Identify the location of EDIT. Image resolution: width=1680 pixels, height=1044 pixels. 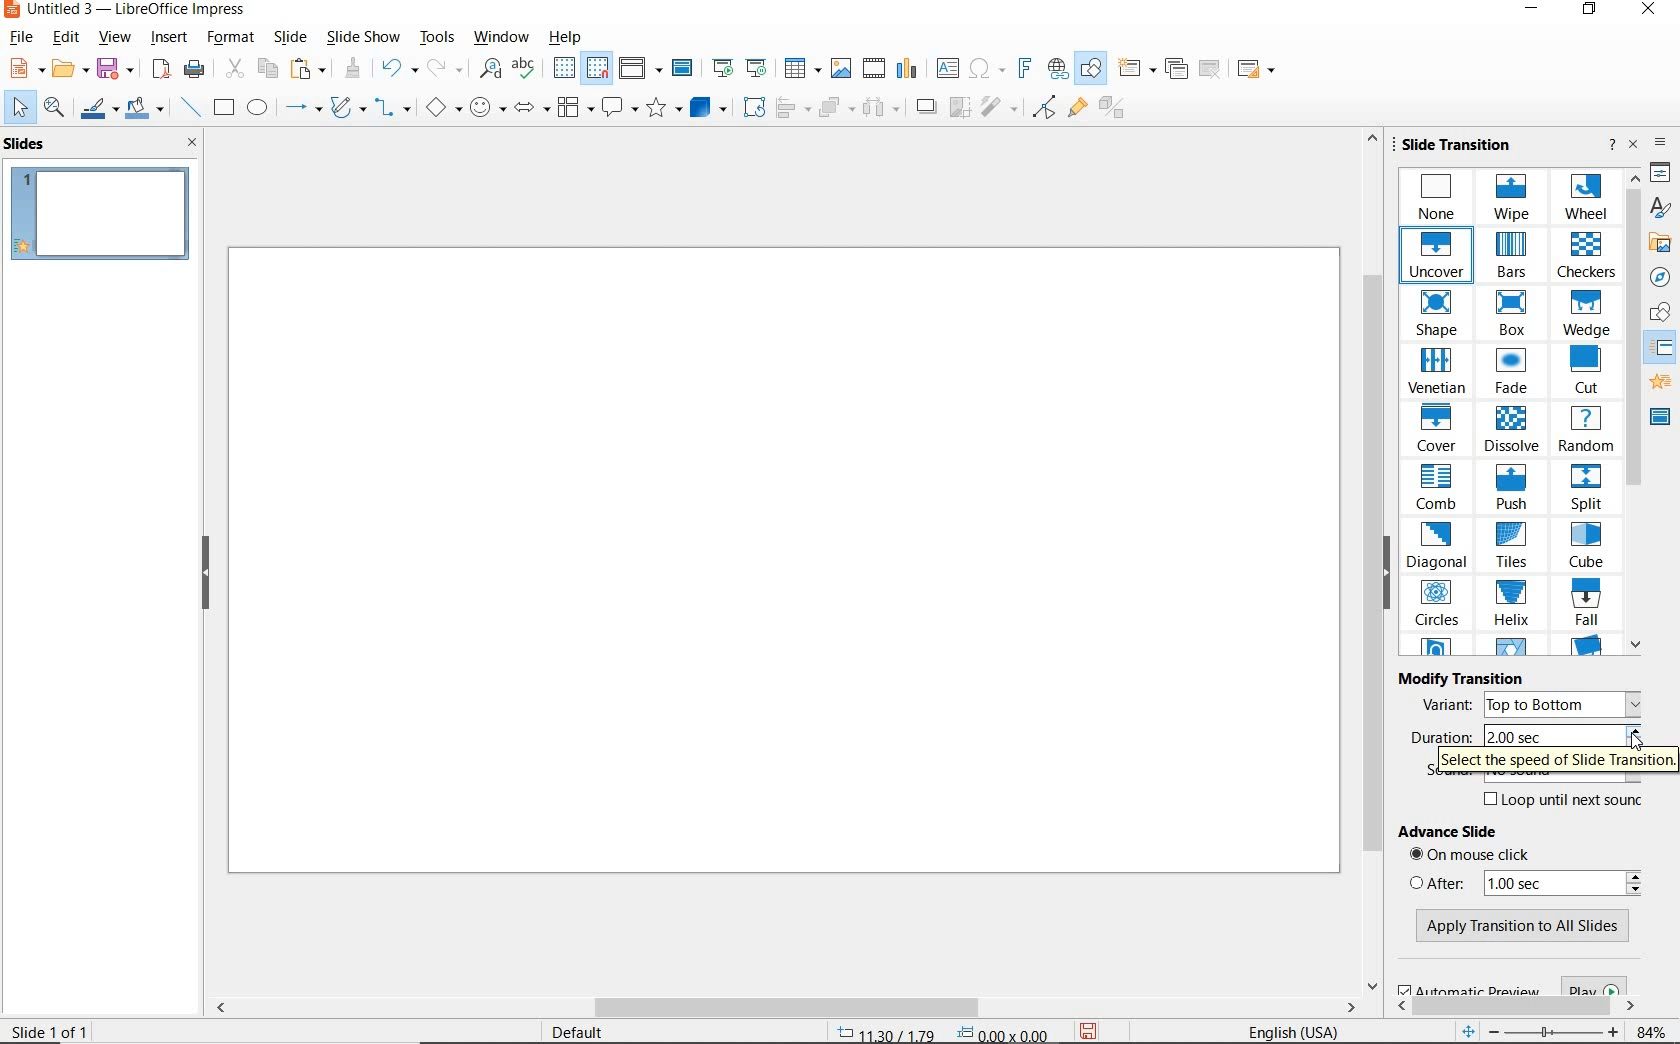
(64, 40).